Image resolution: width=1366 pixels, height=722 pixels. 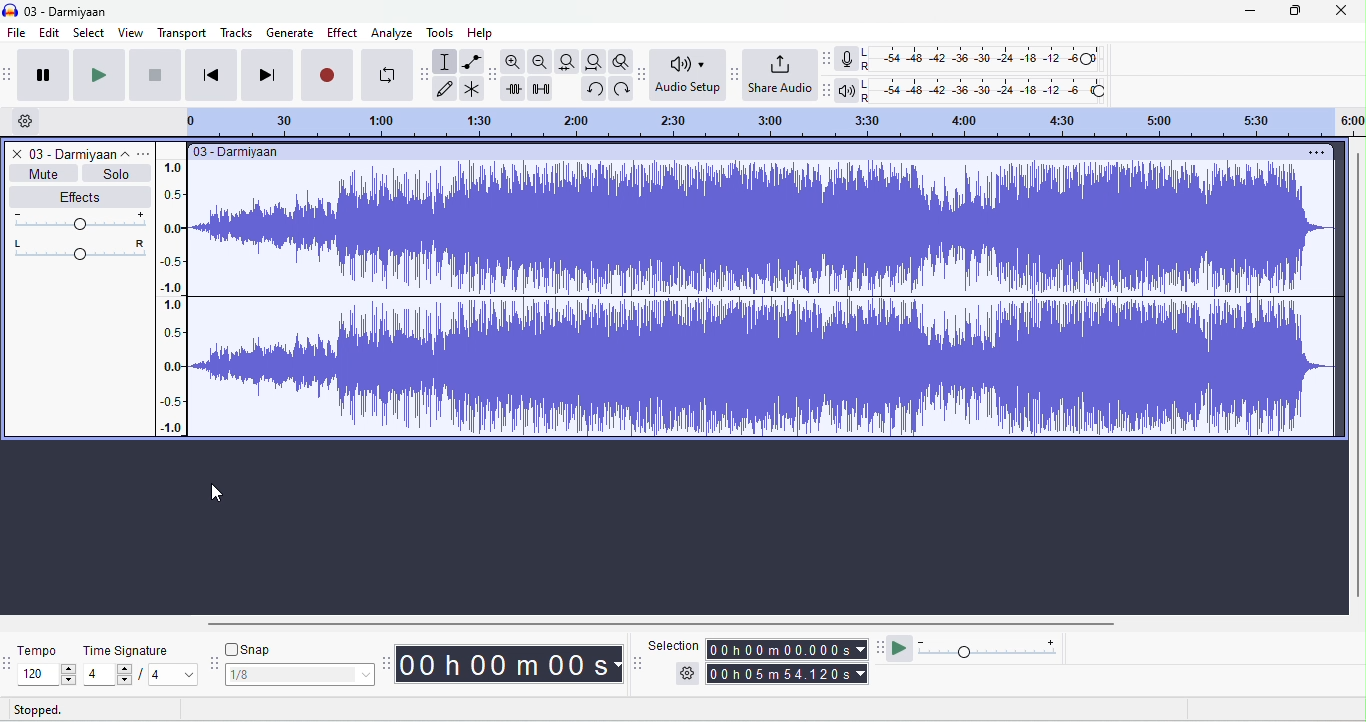 What do you see at coordinates (1292, 11) in the screenshot?
I see `maximize` at bounding box center [1292, 11].